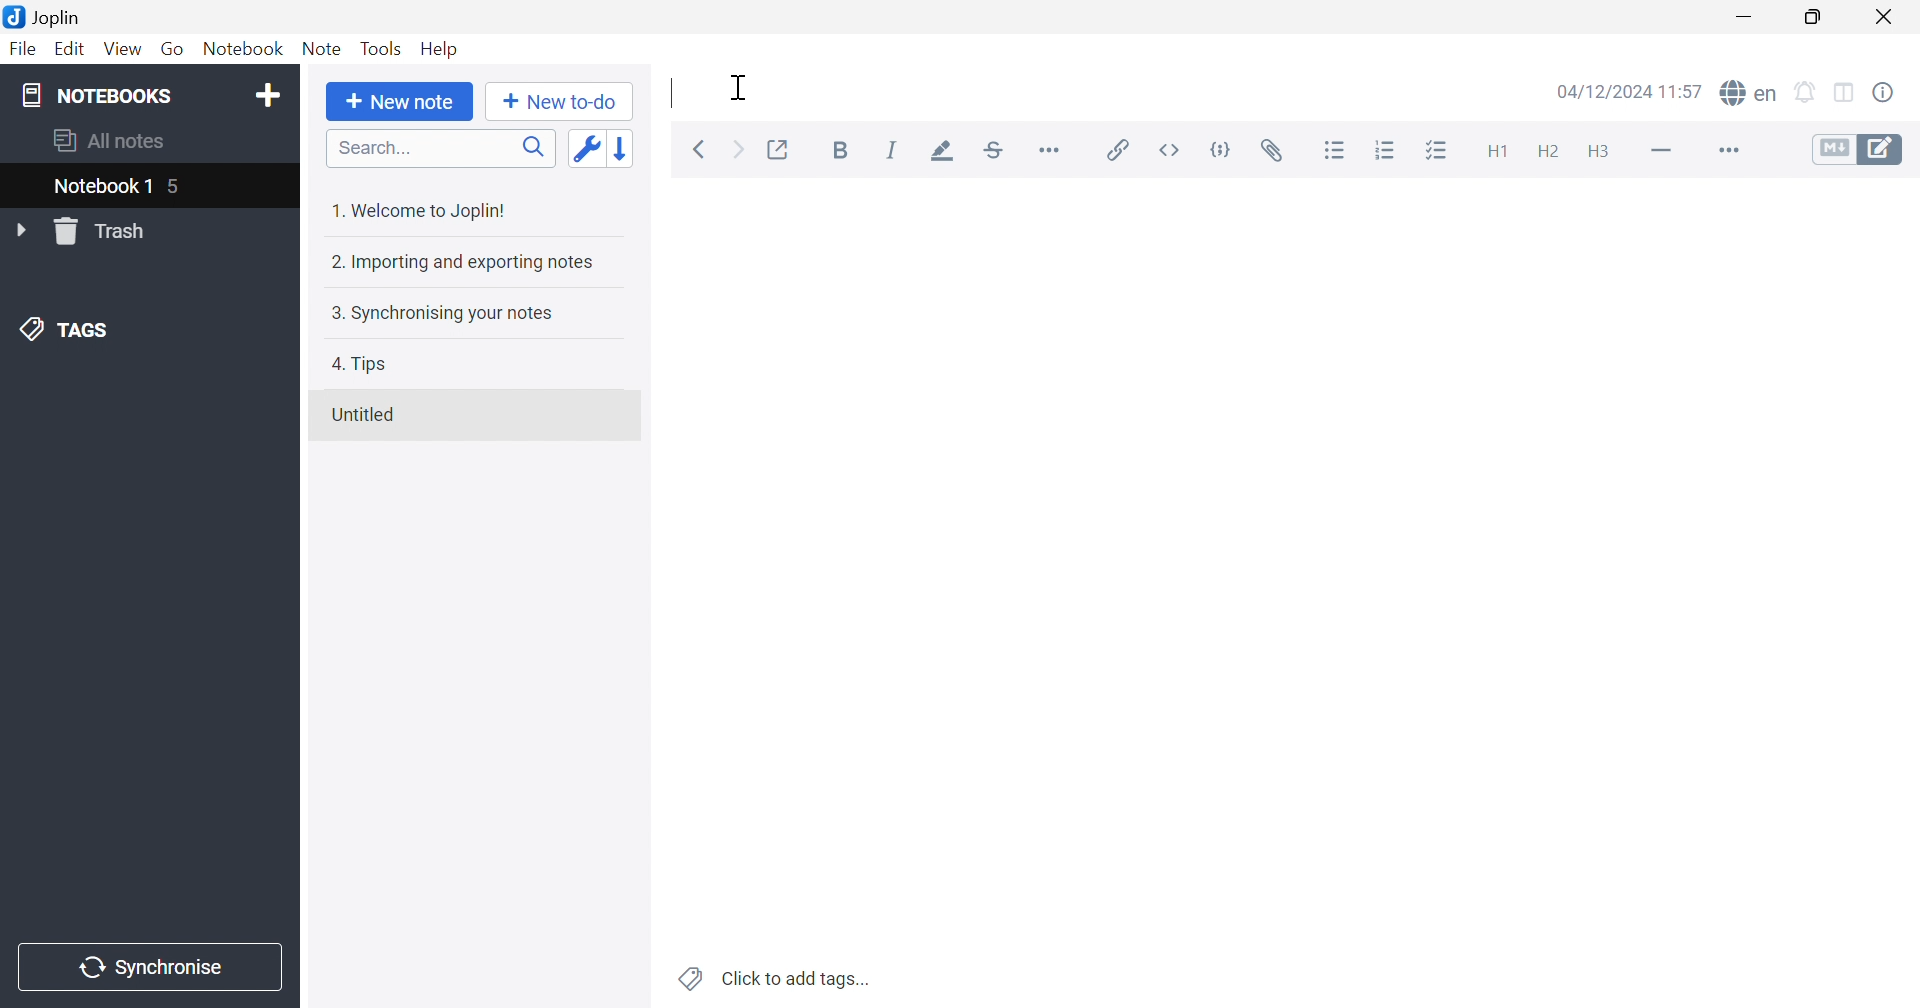 Image resolution: width=1920 pixels, height=1008 pixels. I want to click on Toggle external editing, so click(782, 149).